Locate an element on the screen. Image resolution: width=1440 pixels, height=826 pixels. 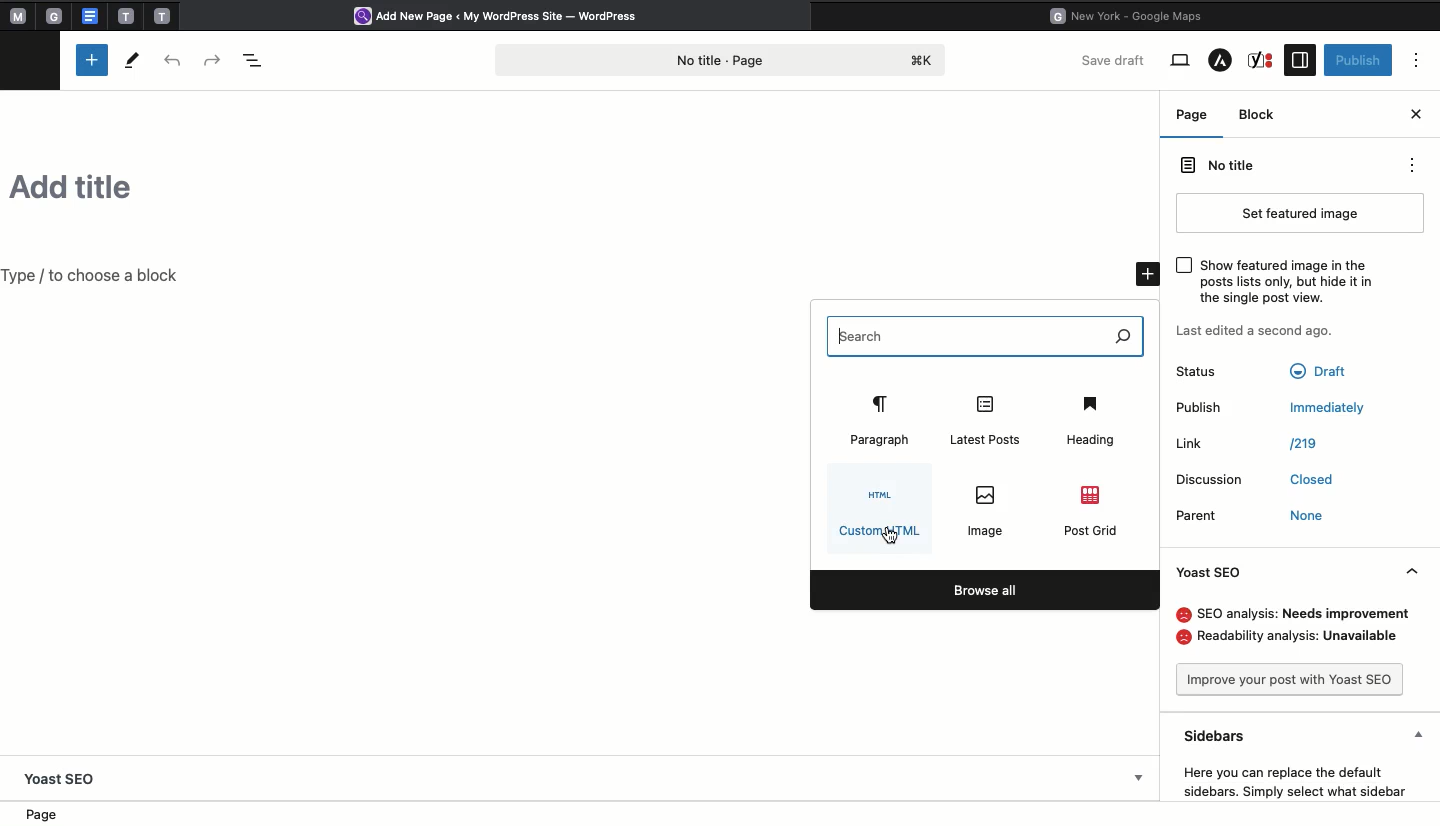
Tools is located at coordinates (131, 60).